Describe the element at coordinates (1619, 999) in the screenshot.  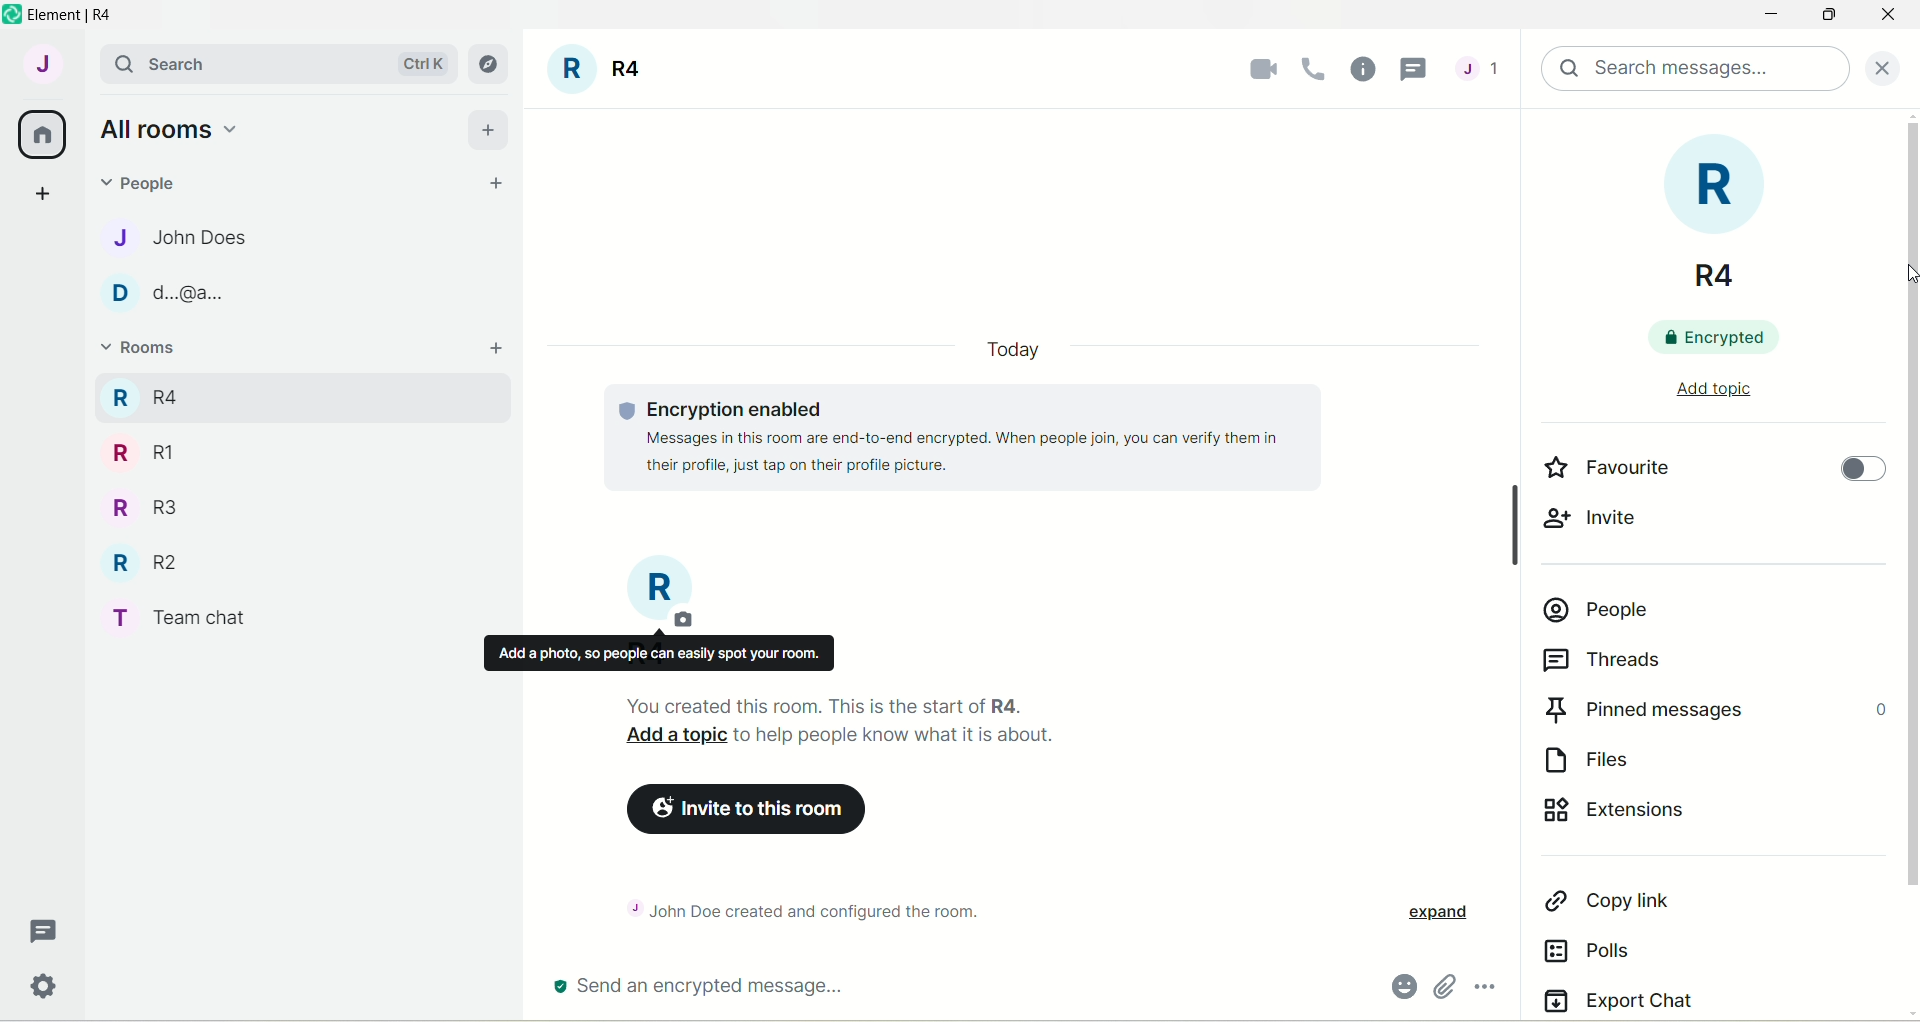
I see `export chat` at that location.